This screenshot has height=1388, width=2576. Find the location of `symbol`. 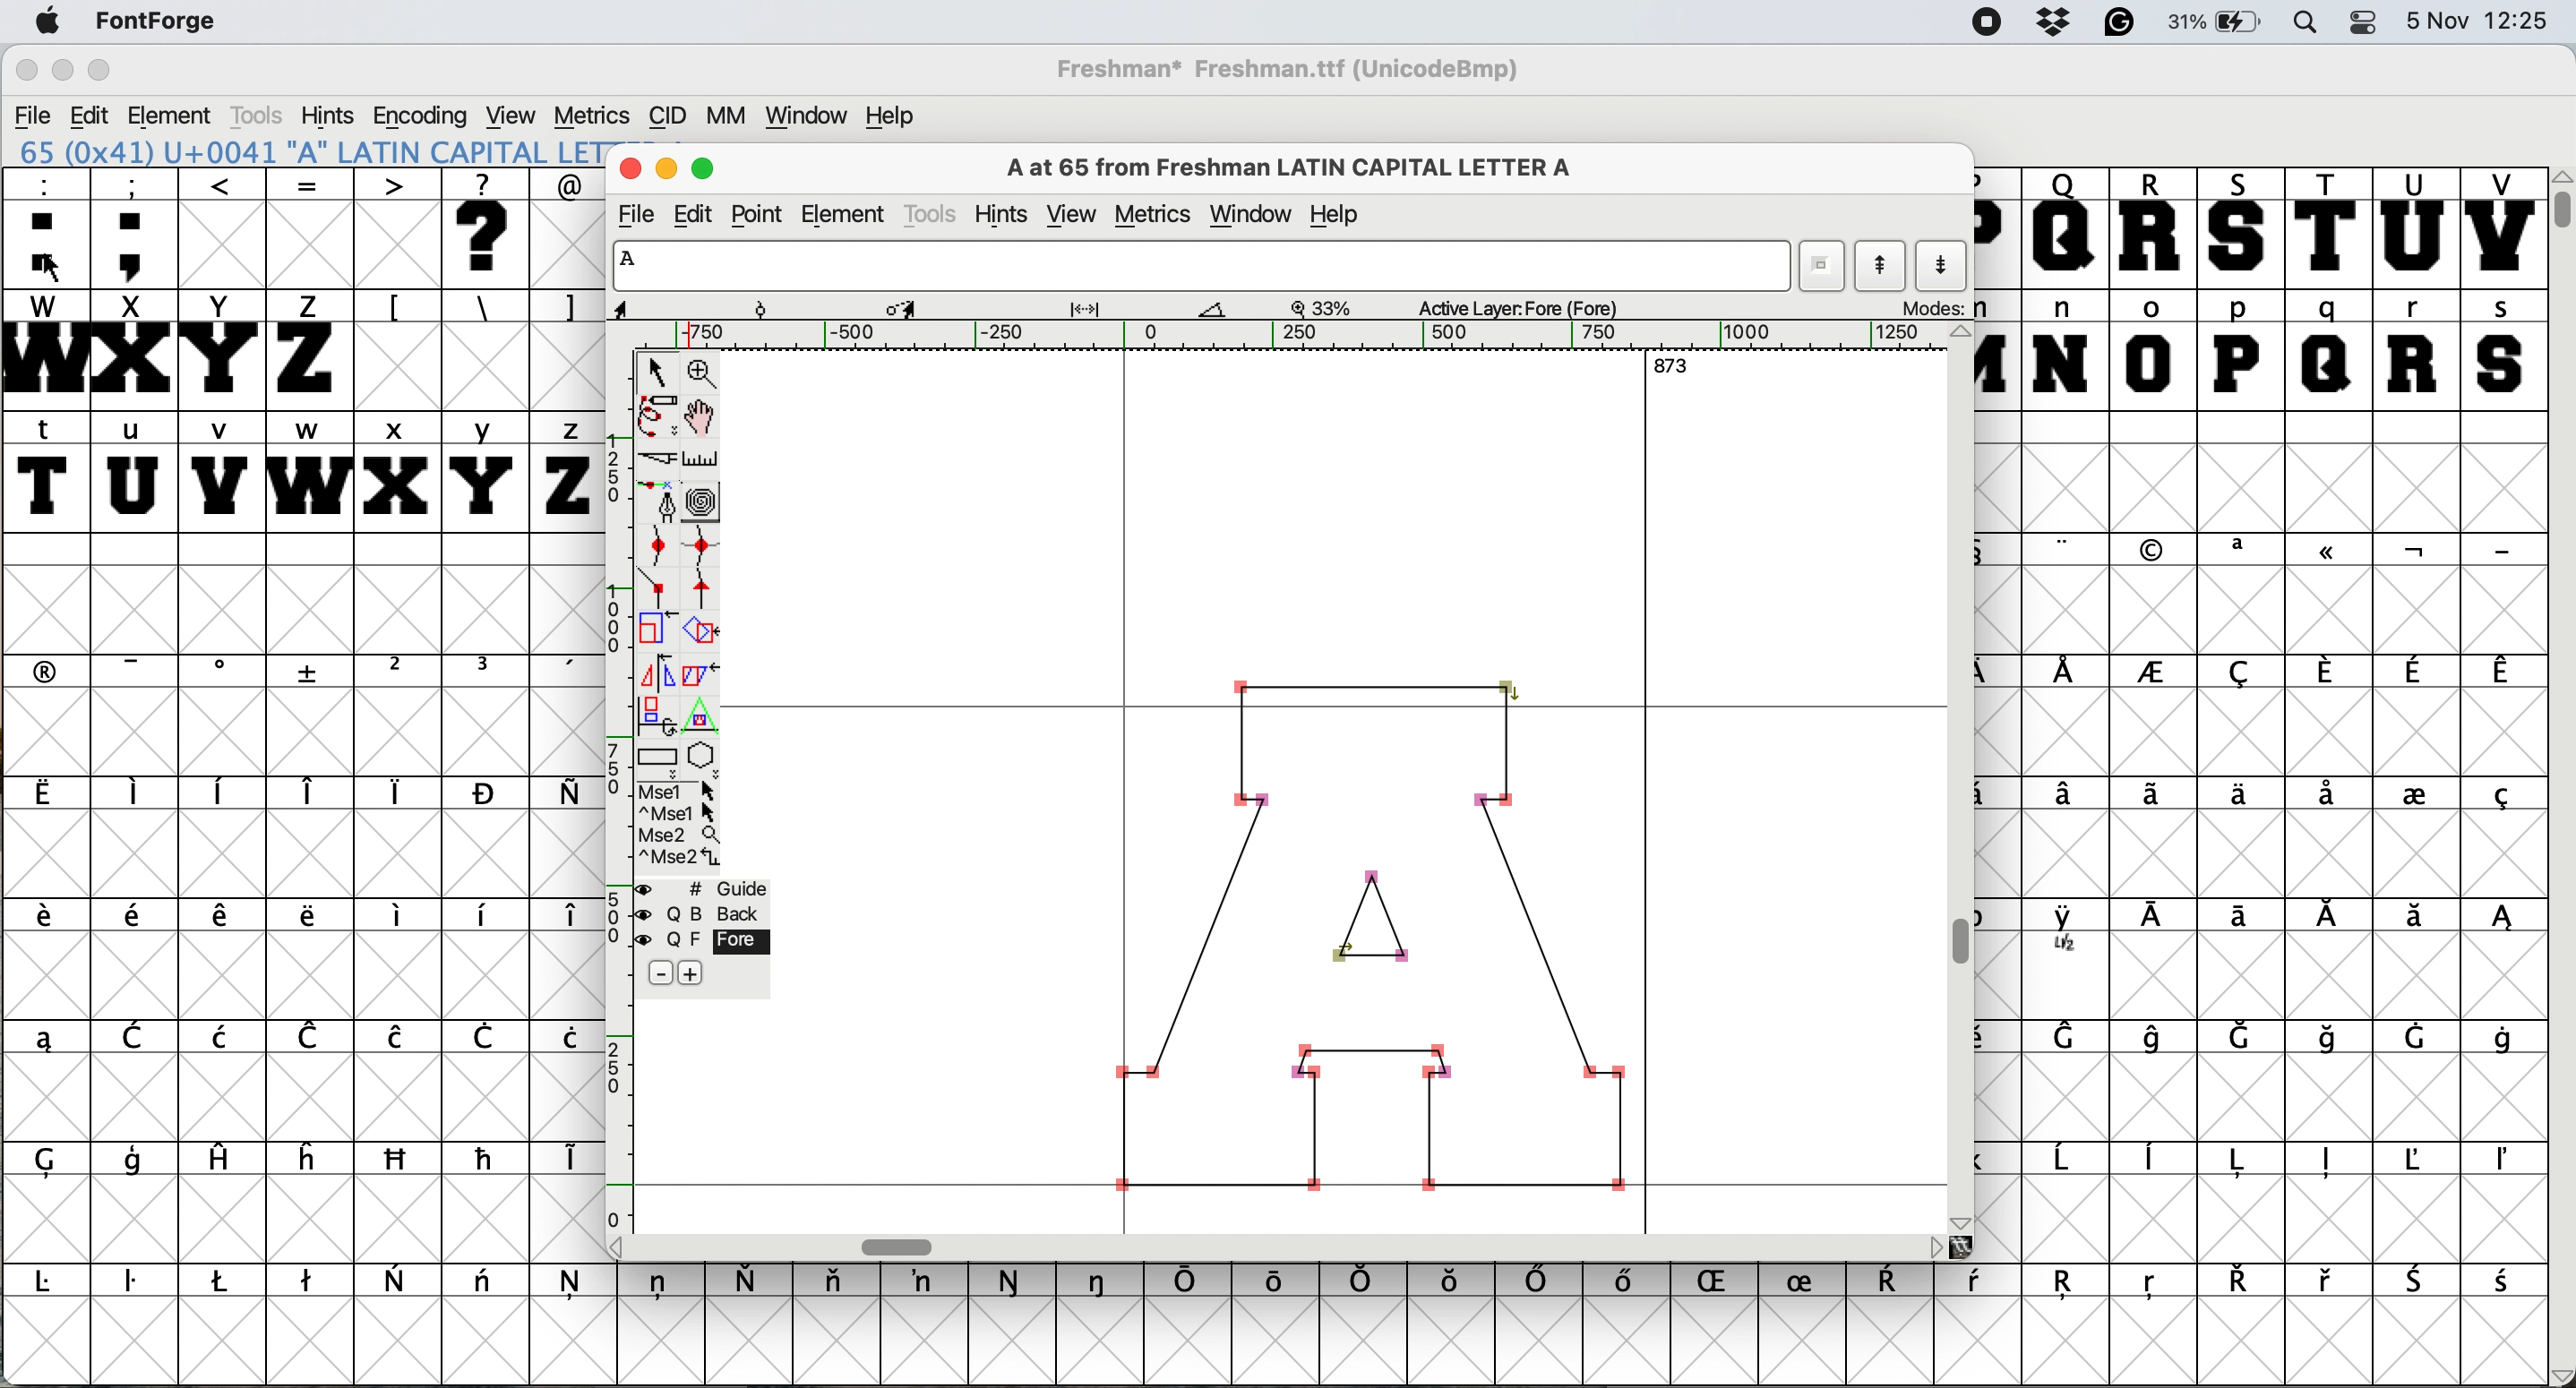

symbol is located at coordinates (2068, 1287).